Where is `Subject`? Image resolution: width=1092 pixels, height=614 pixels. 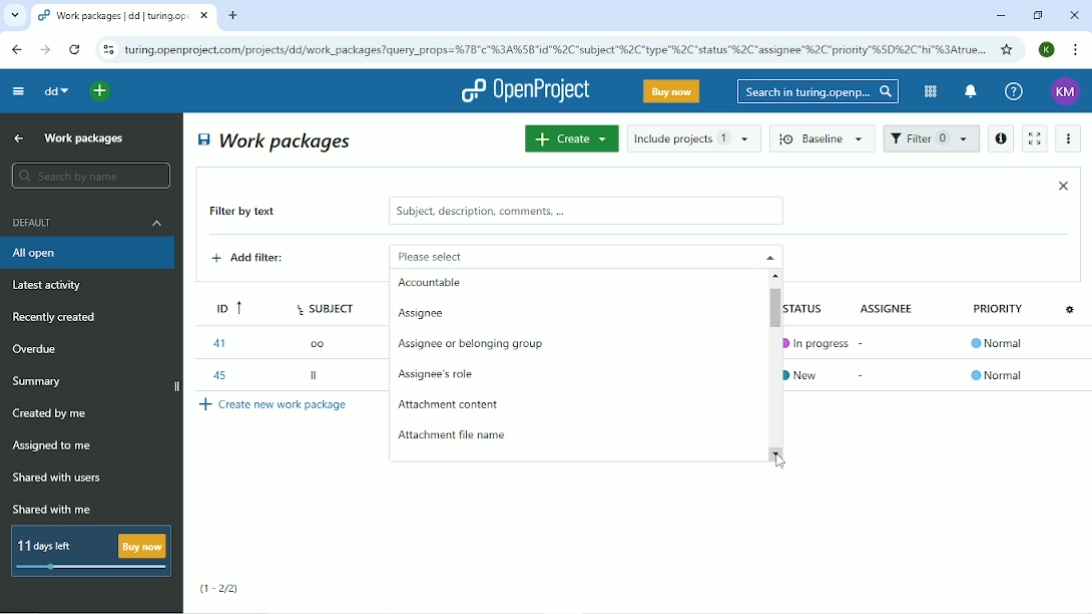
Subject is located at coordinates (328, 305).